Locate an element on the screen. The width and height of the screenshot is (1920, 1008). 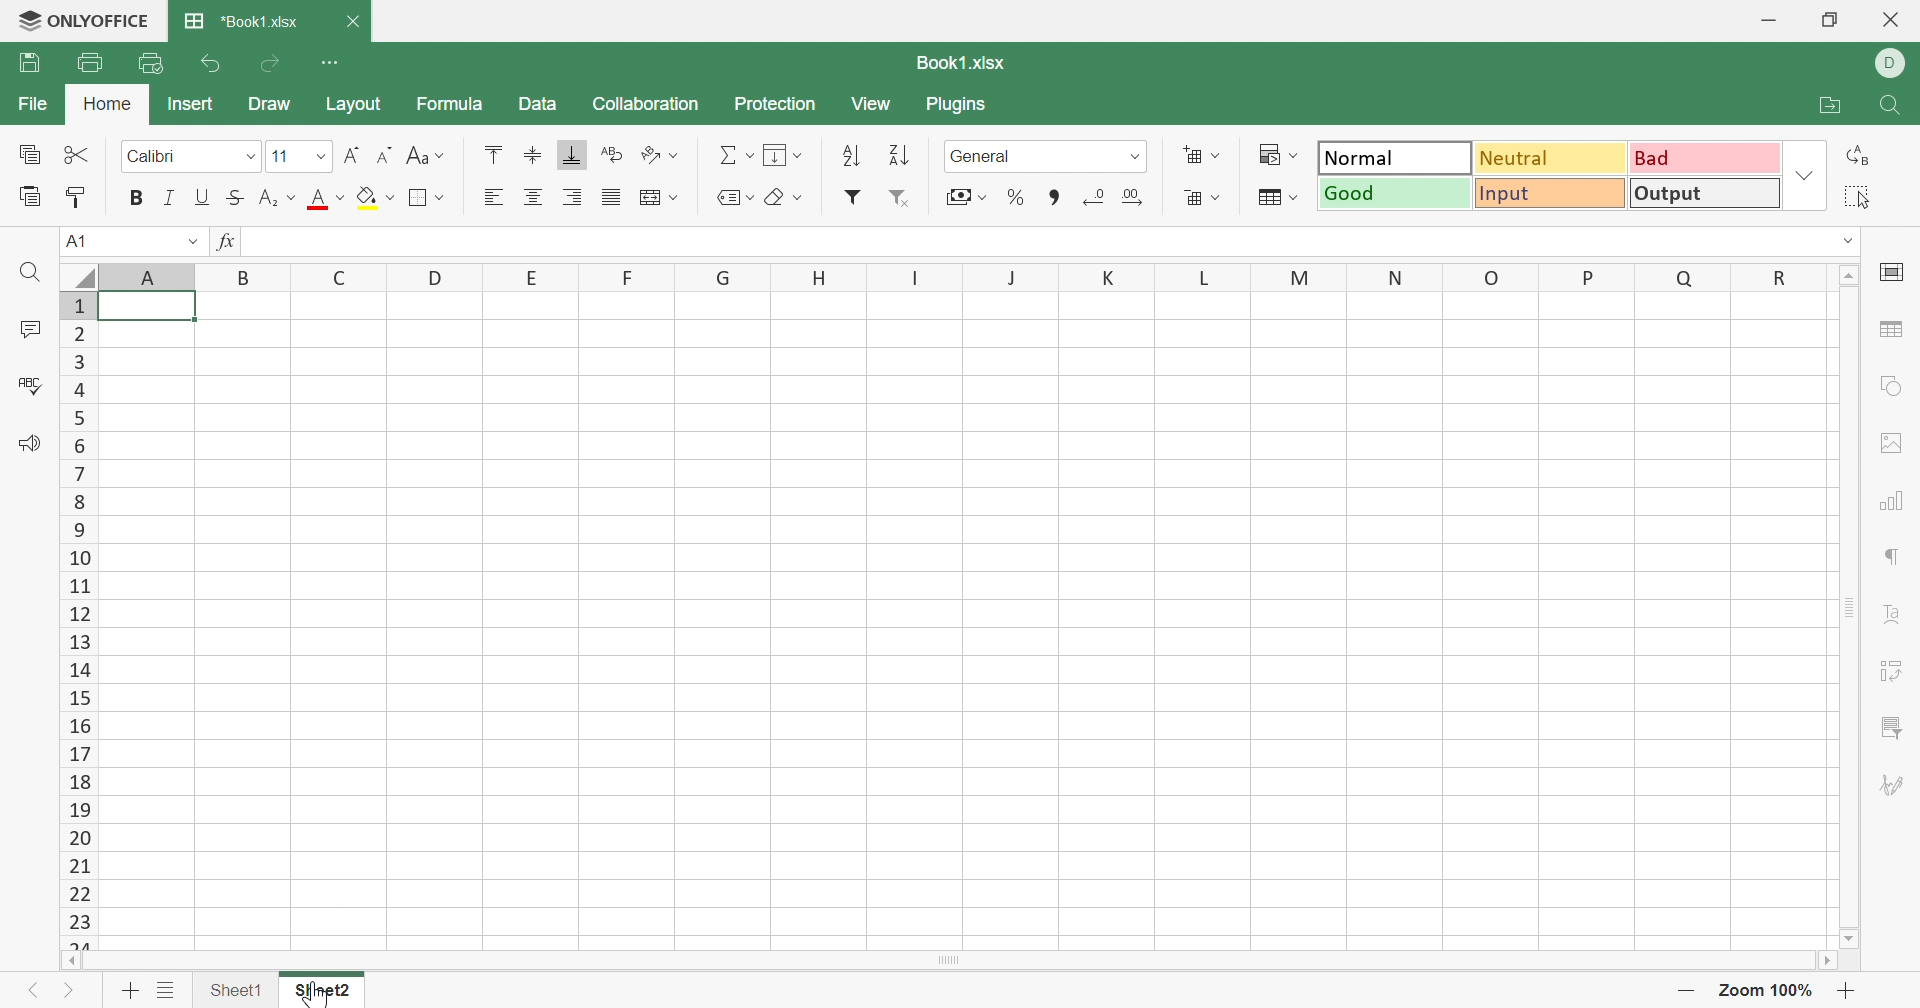
Open file location is located at coordinates (1818, 105).